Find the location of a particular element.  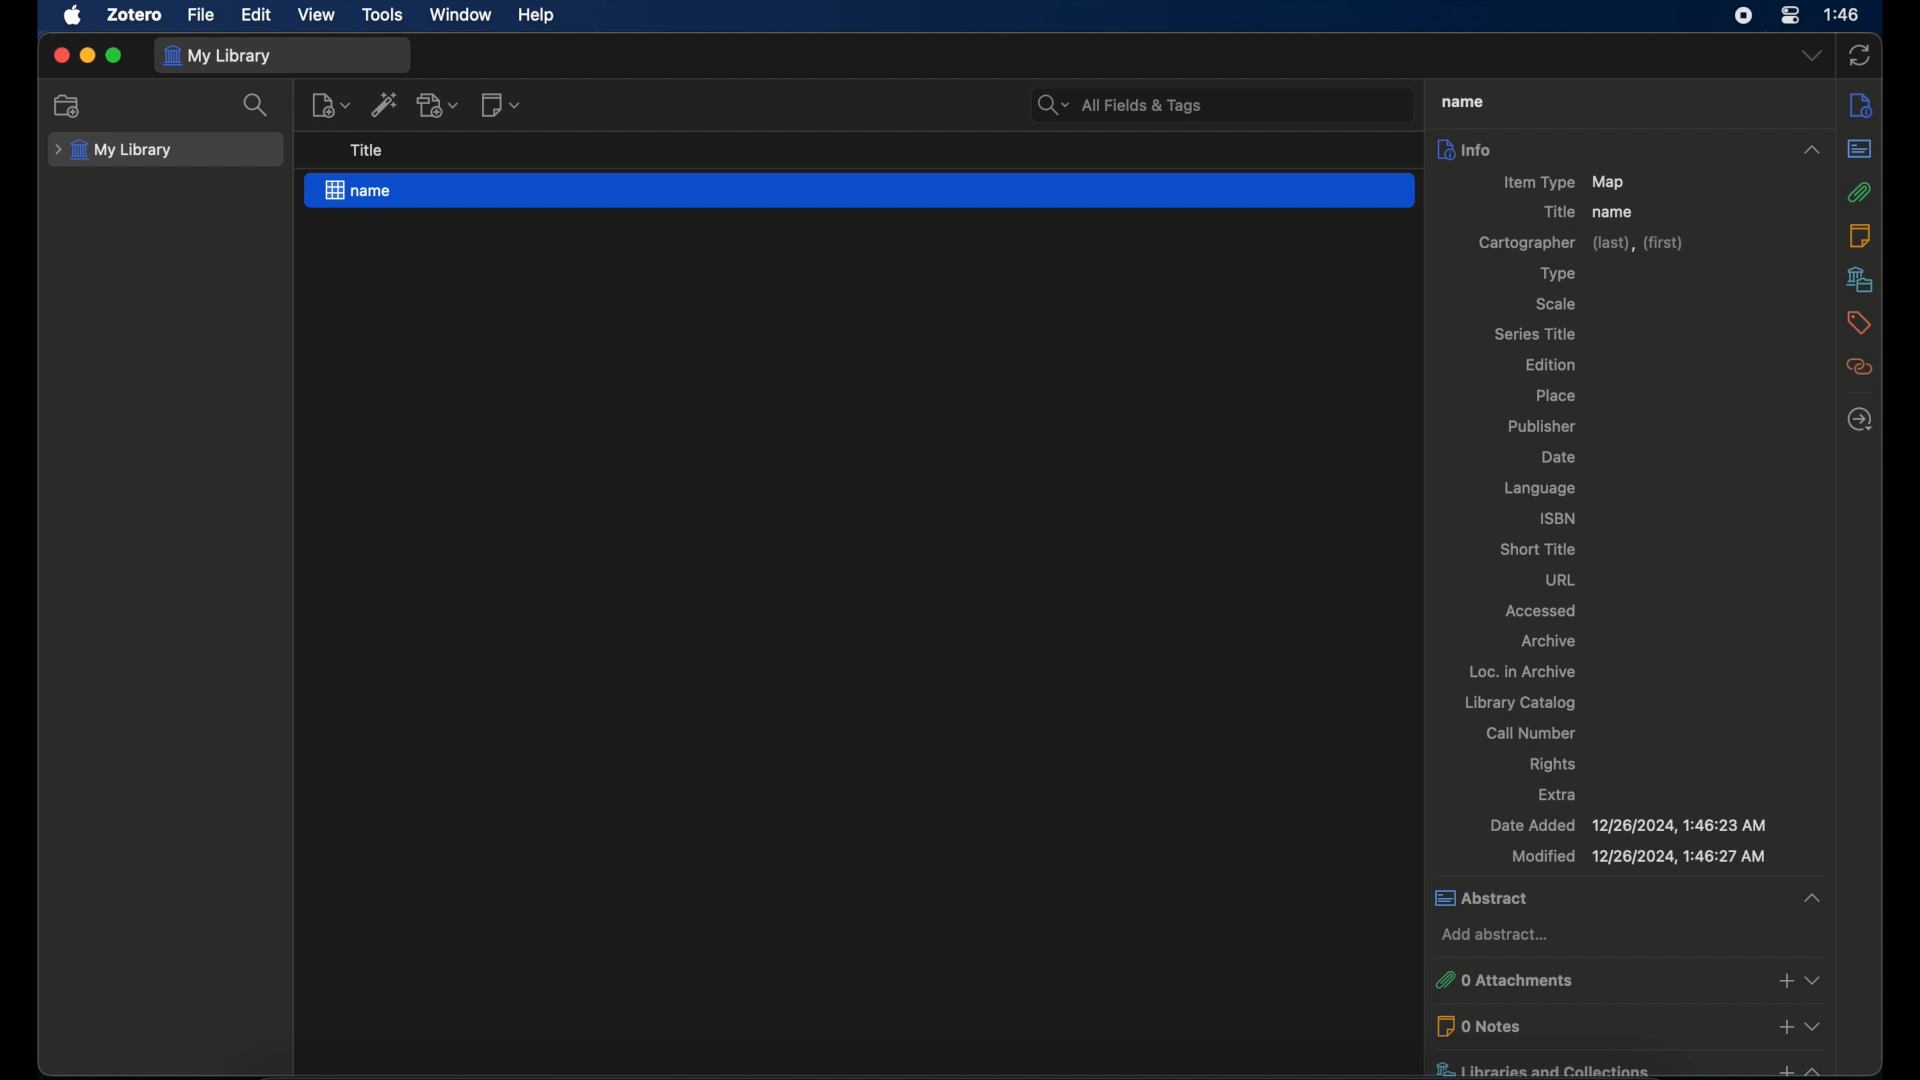

isbn is located at coordinates (1558, 518).